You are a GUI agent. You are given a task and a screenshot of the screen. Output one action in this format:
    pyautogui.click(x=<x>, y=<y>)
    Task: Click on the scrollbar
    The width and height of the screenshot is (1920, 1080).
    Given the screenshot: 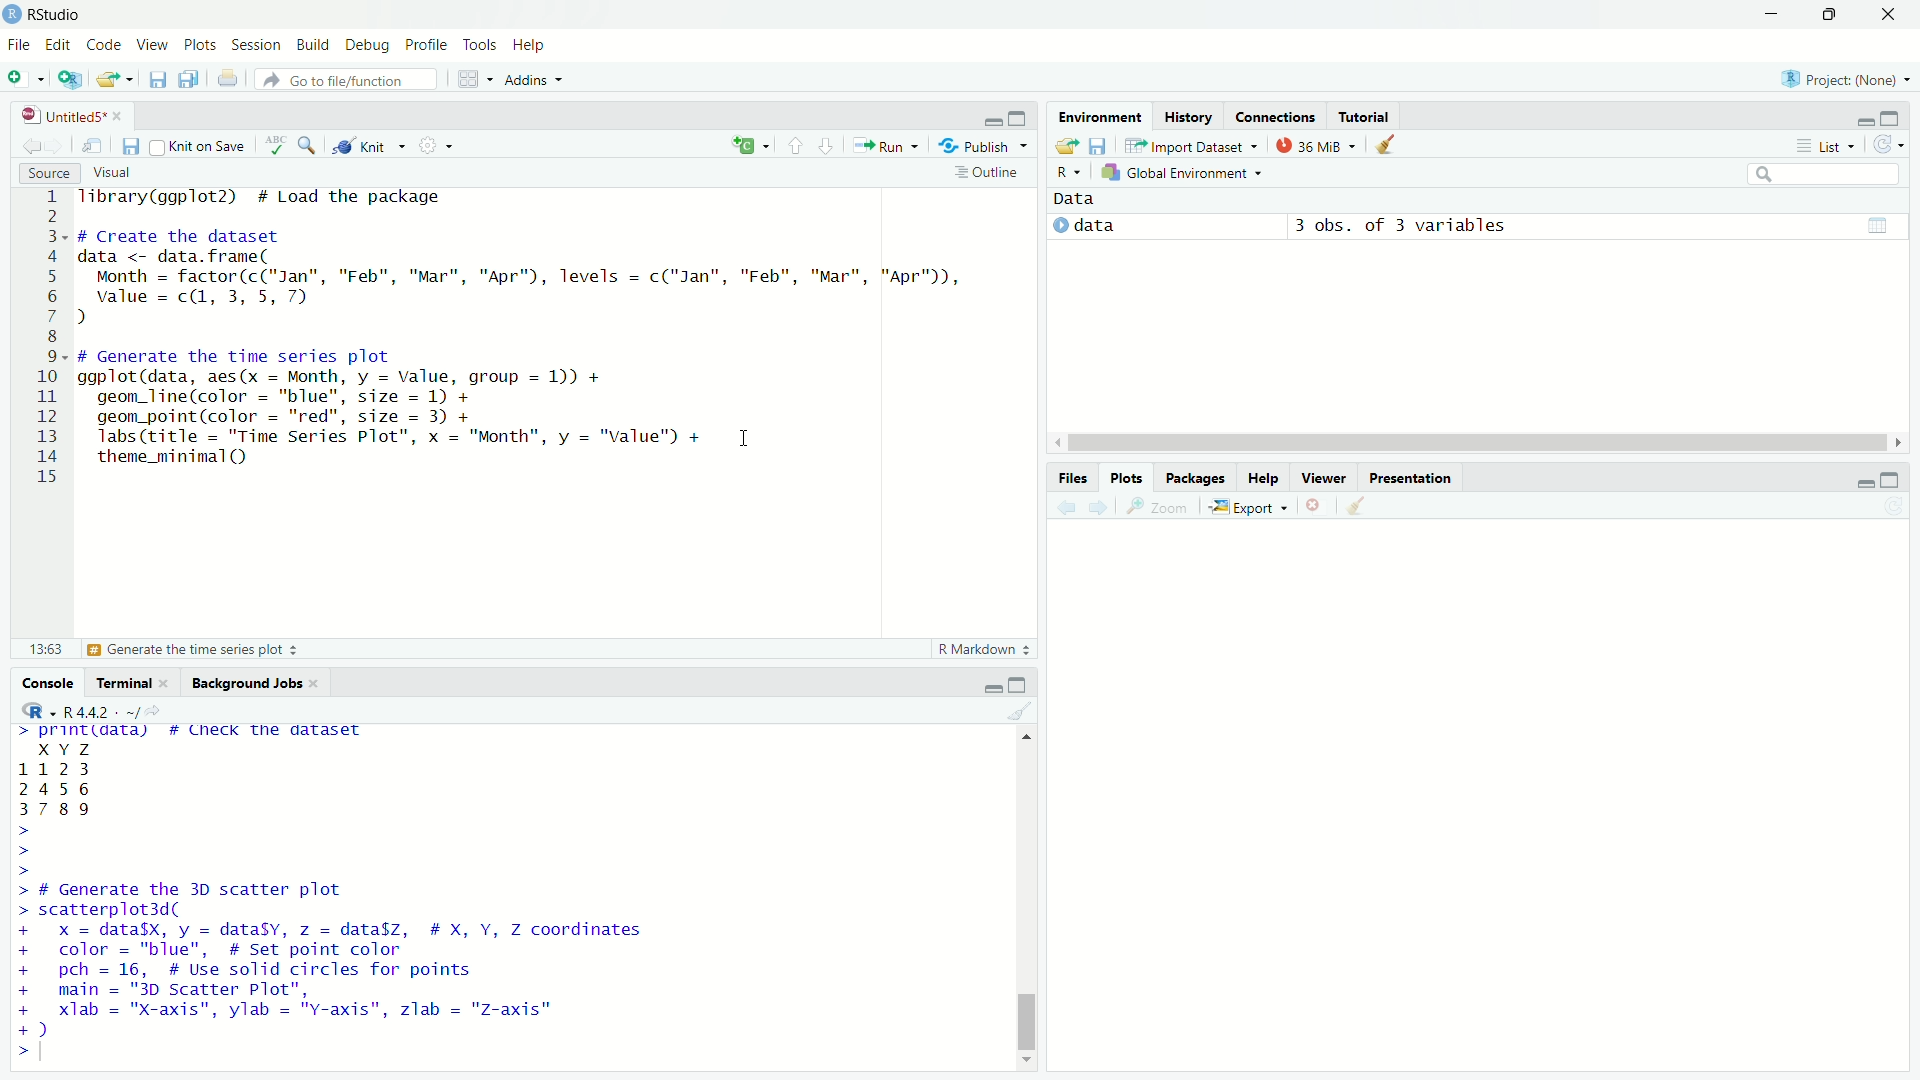 What is the action you would take?
    pyautogui.click(x=1027, y=899)
    